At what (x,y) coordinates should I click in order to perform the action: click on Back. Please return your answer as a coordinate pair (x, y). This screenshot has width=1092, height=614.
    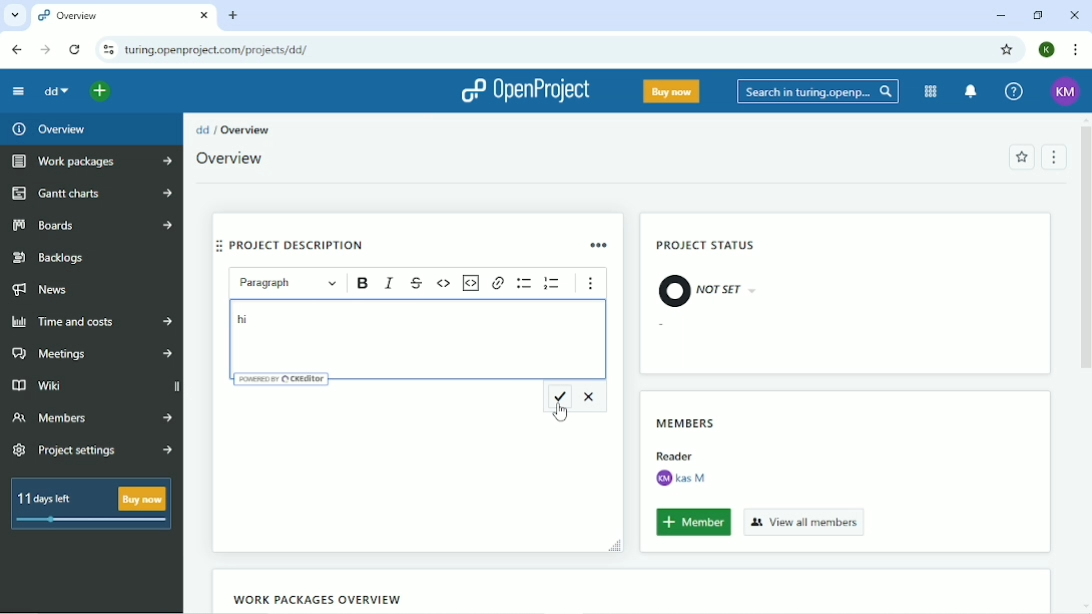
    Looking at the image, I should click on (18, 50).